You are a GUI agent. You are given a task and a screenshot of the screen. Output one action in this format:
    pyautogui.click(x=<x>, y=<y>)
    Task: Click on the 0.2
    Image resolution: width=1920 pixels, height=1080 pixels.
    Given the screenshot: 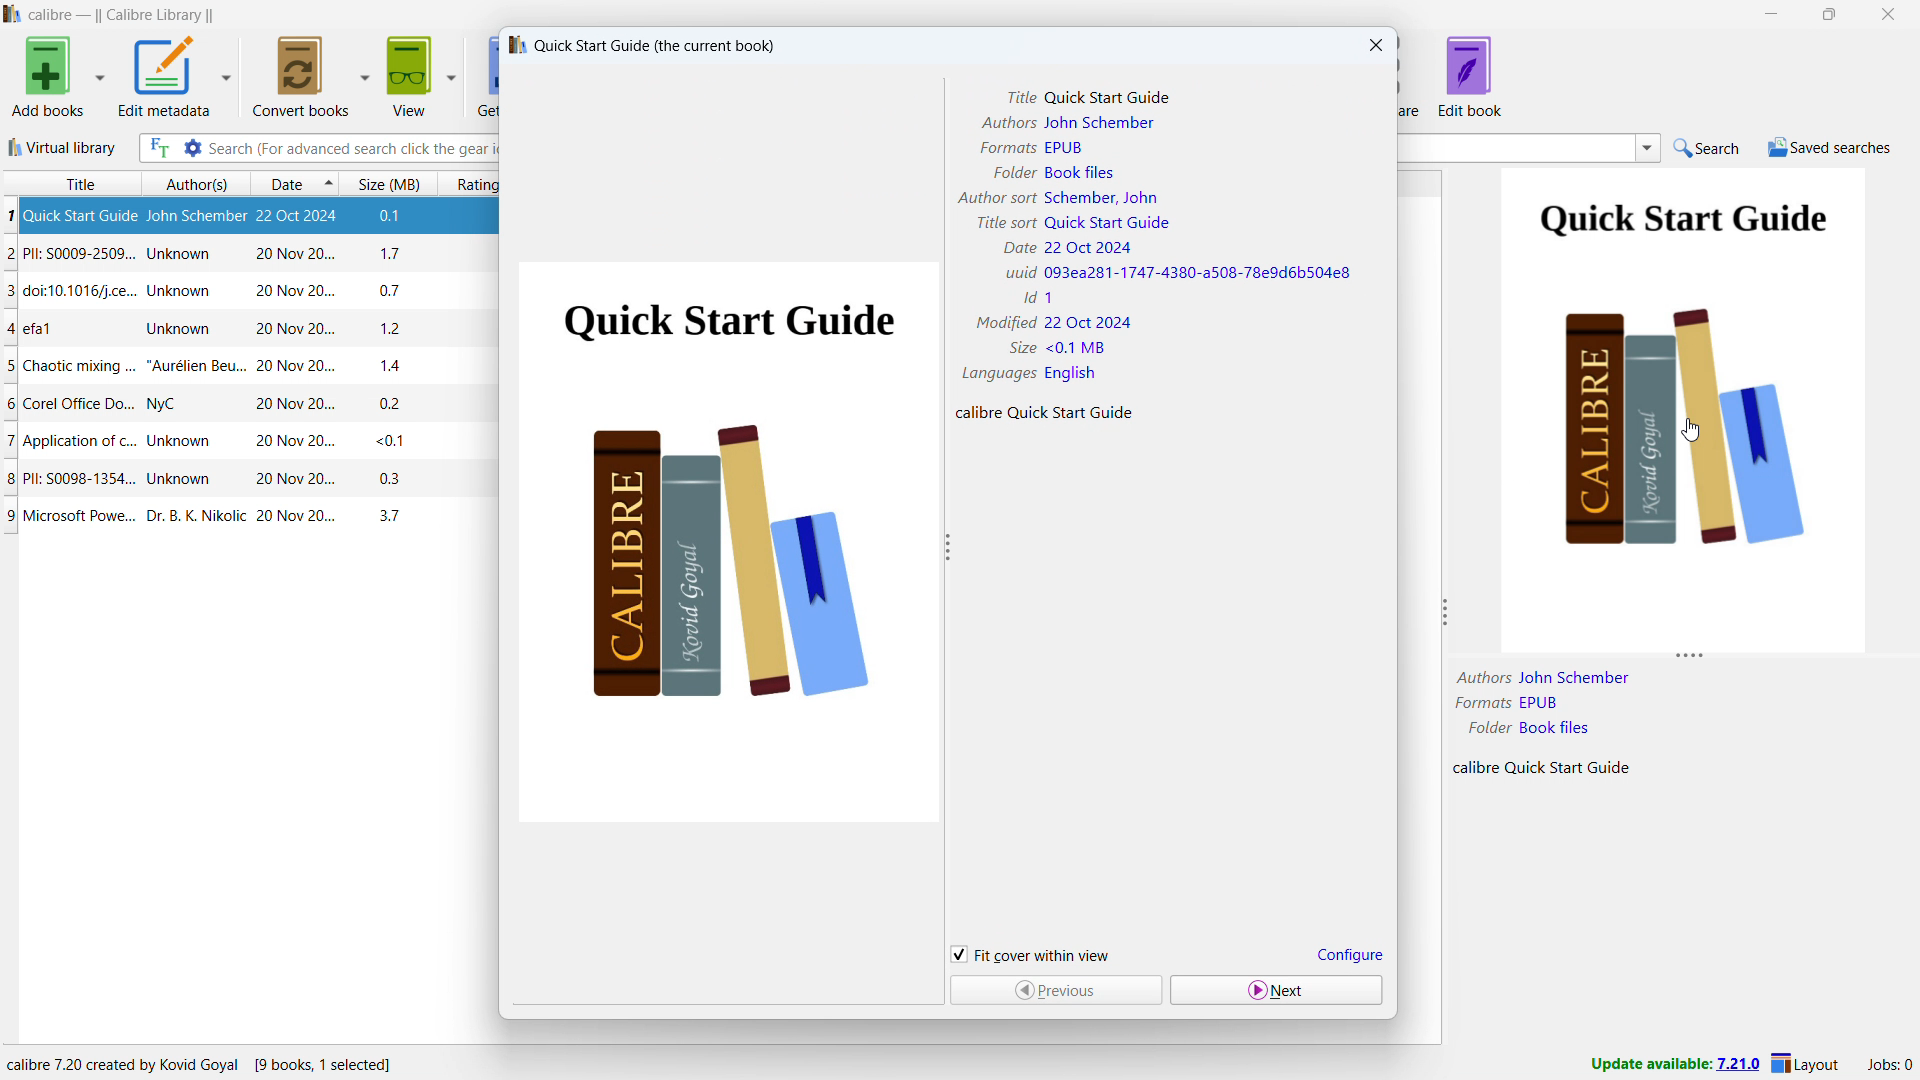 What is the action you would take?
    pyautogui.click(x=390, y=404)
    